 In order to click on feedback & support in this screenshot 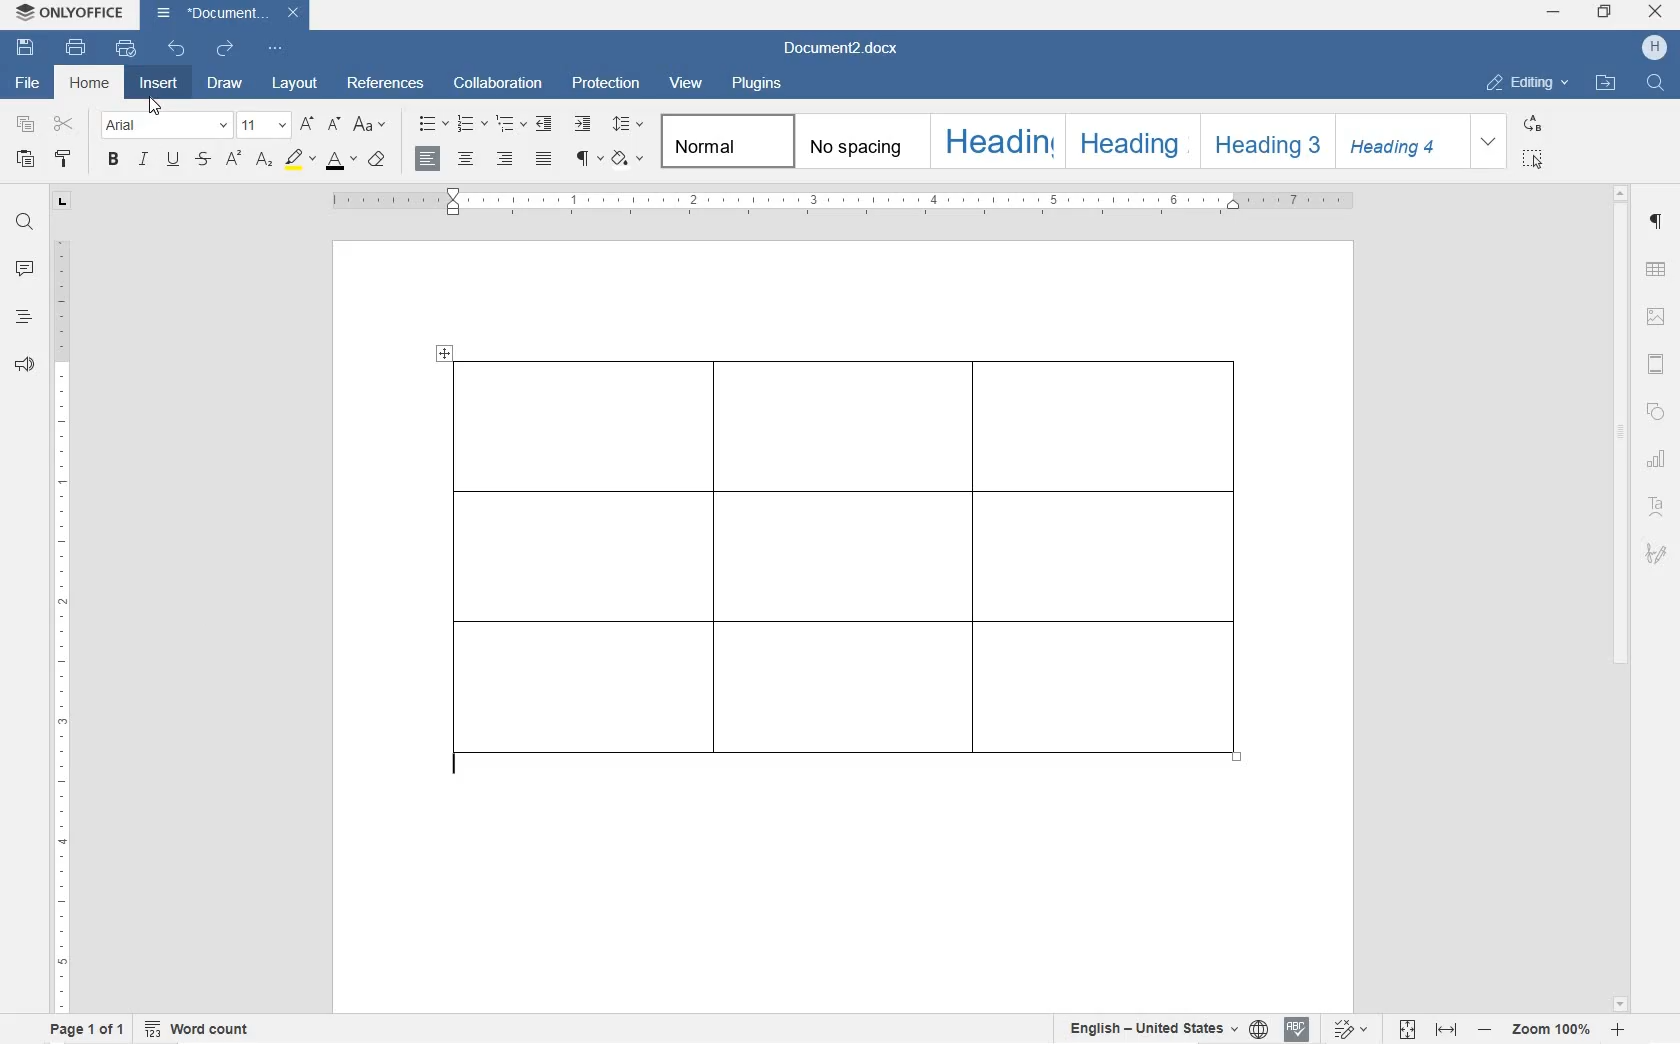, I will do `click(24, 367)`.